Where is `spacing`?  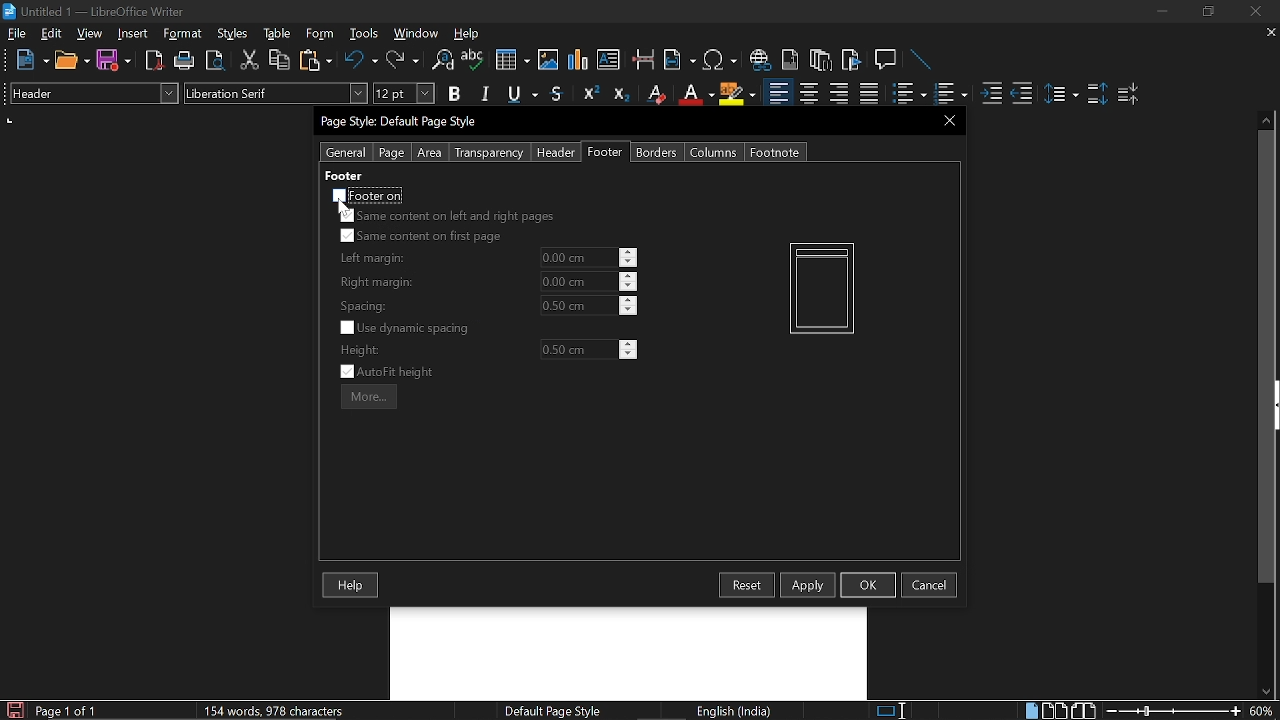 spacing is located at coordinates (367, 306).